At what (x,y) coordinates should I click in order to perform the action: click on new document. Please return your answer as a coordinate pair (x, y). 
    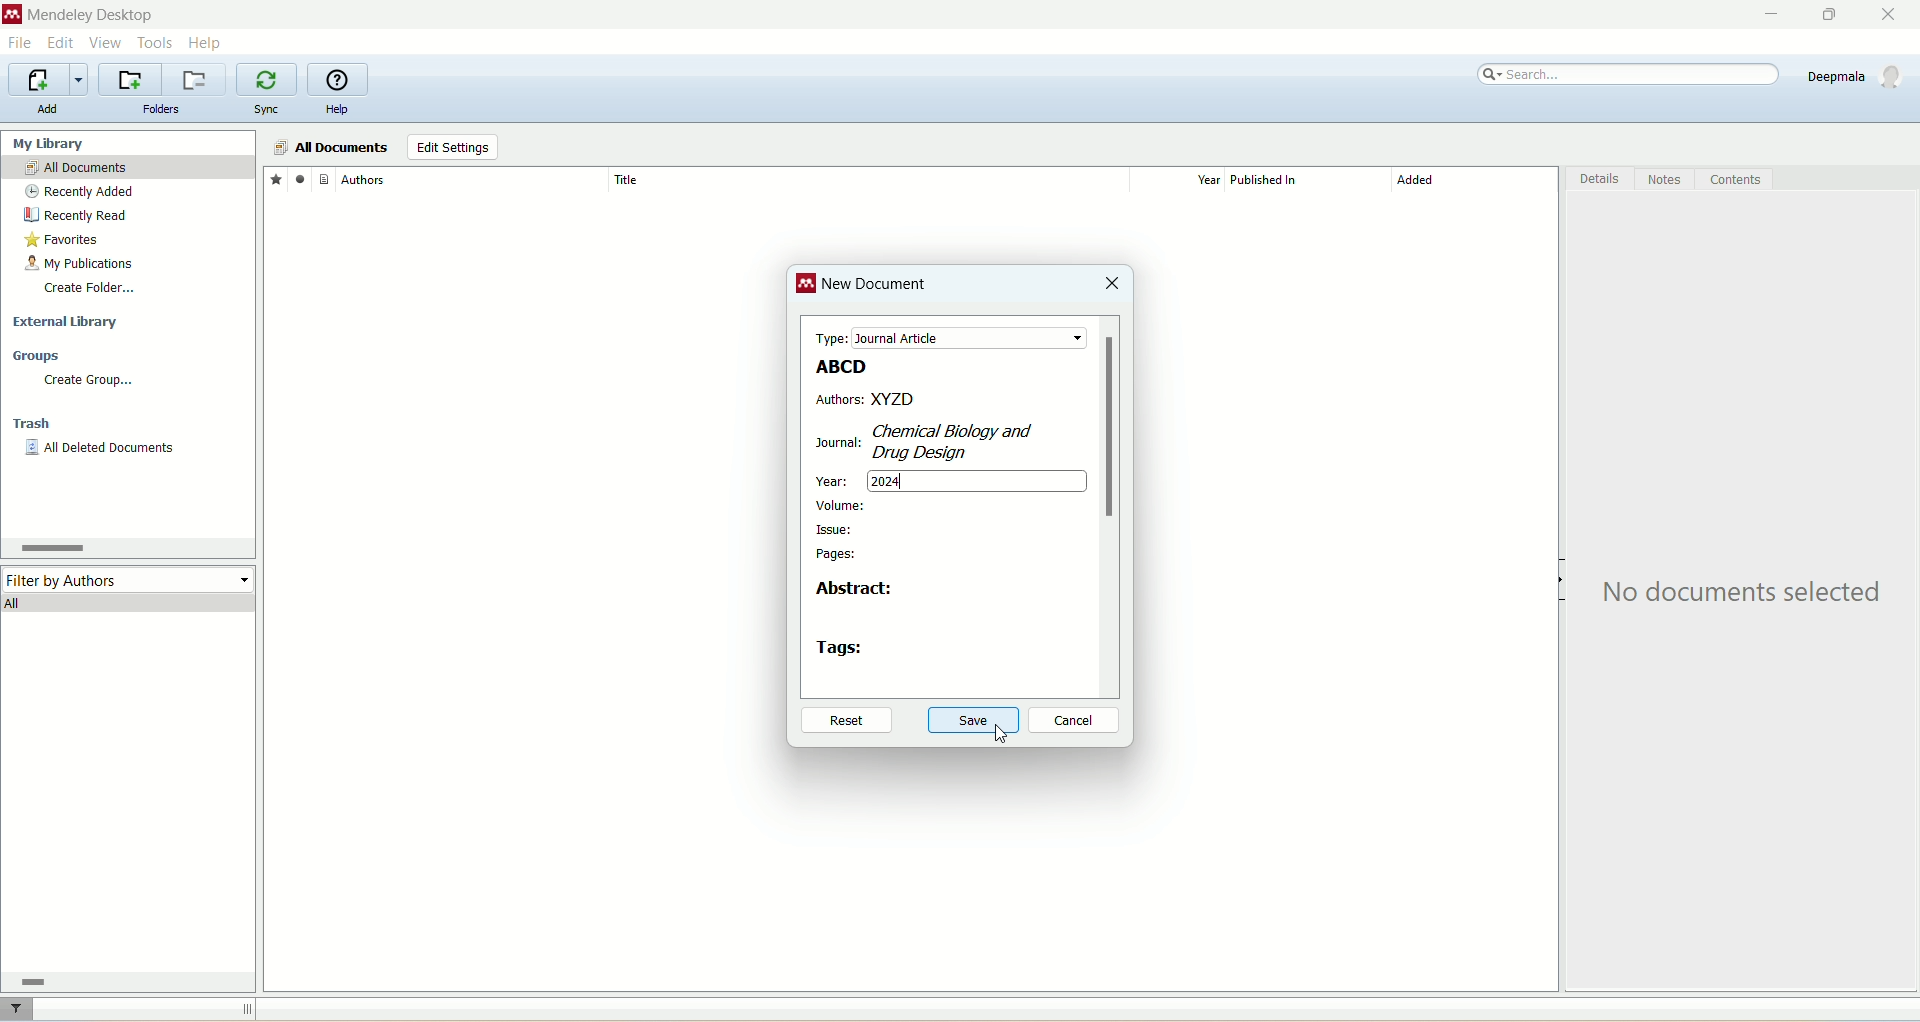
    Looking at the image, I should click on (877, 288).